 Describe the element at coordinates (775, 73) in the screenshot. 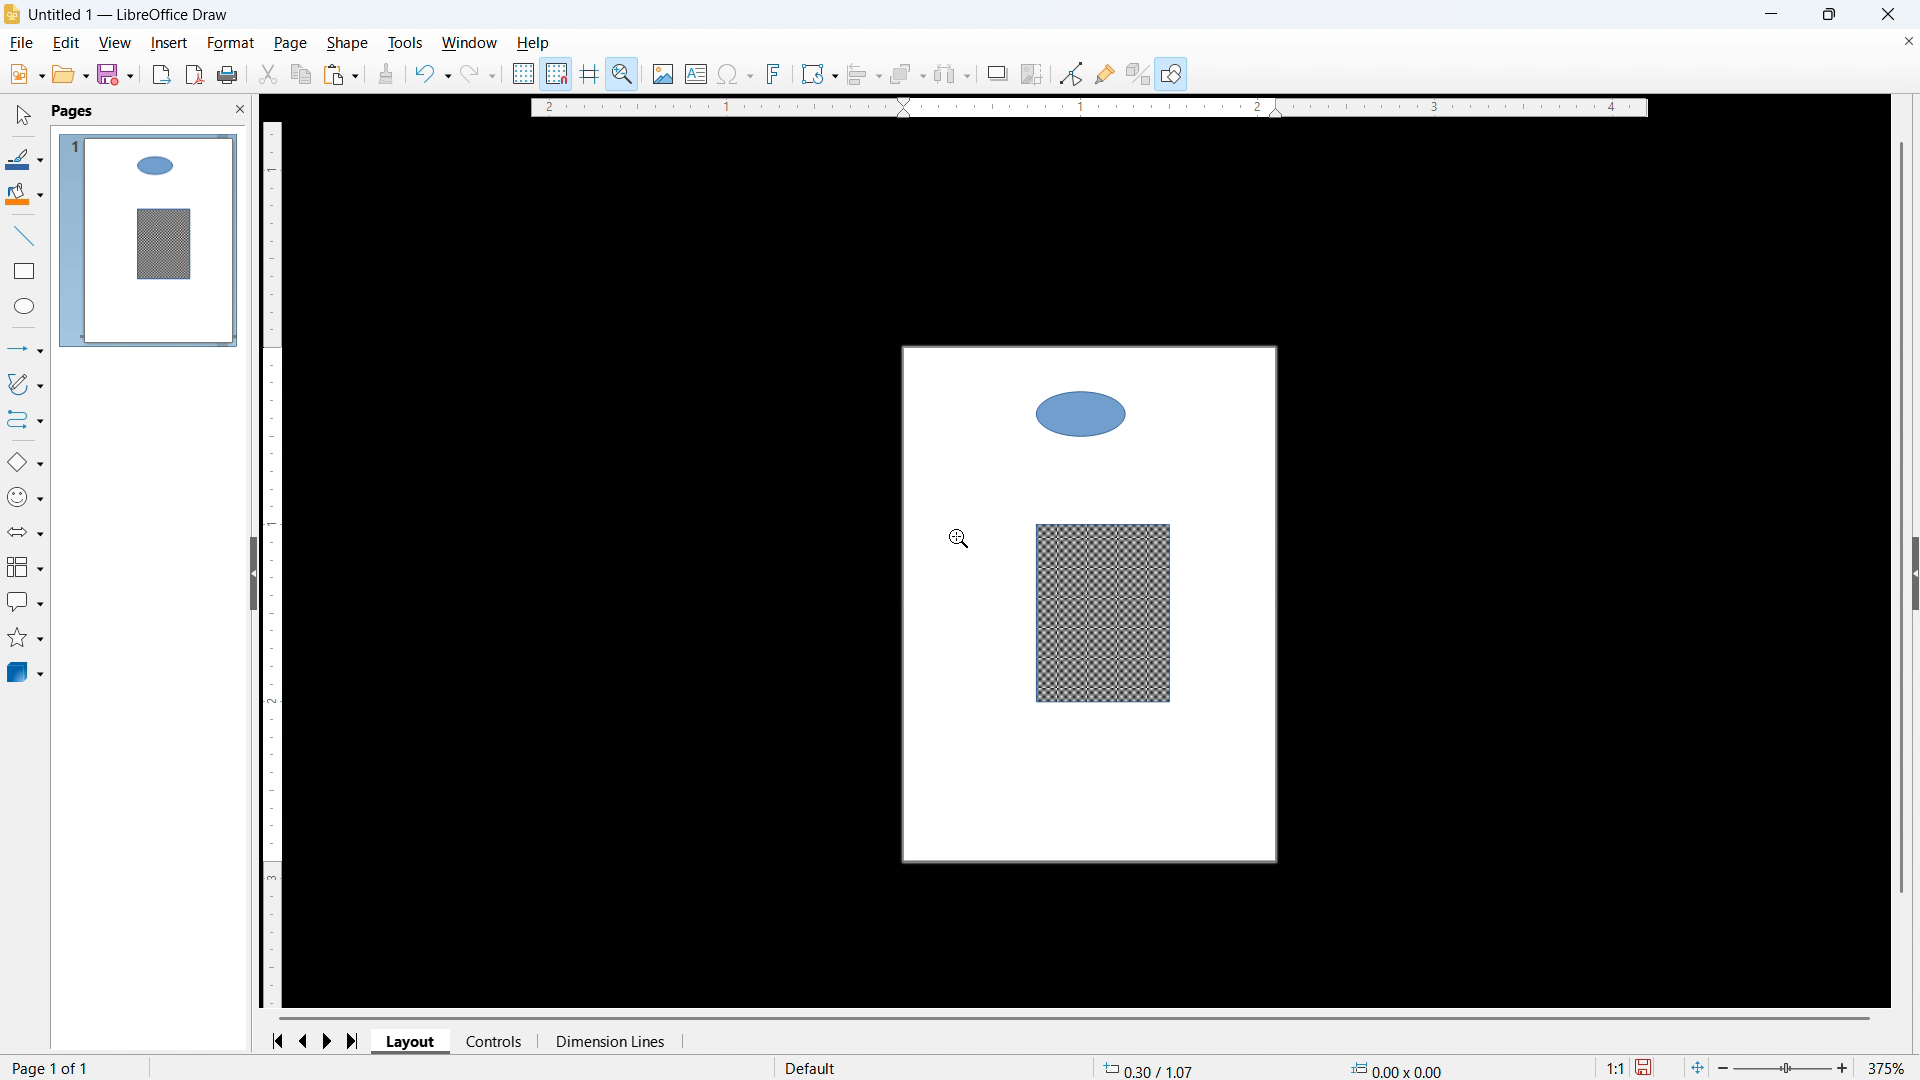

I see `Insert font work text ` at that location.